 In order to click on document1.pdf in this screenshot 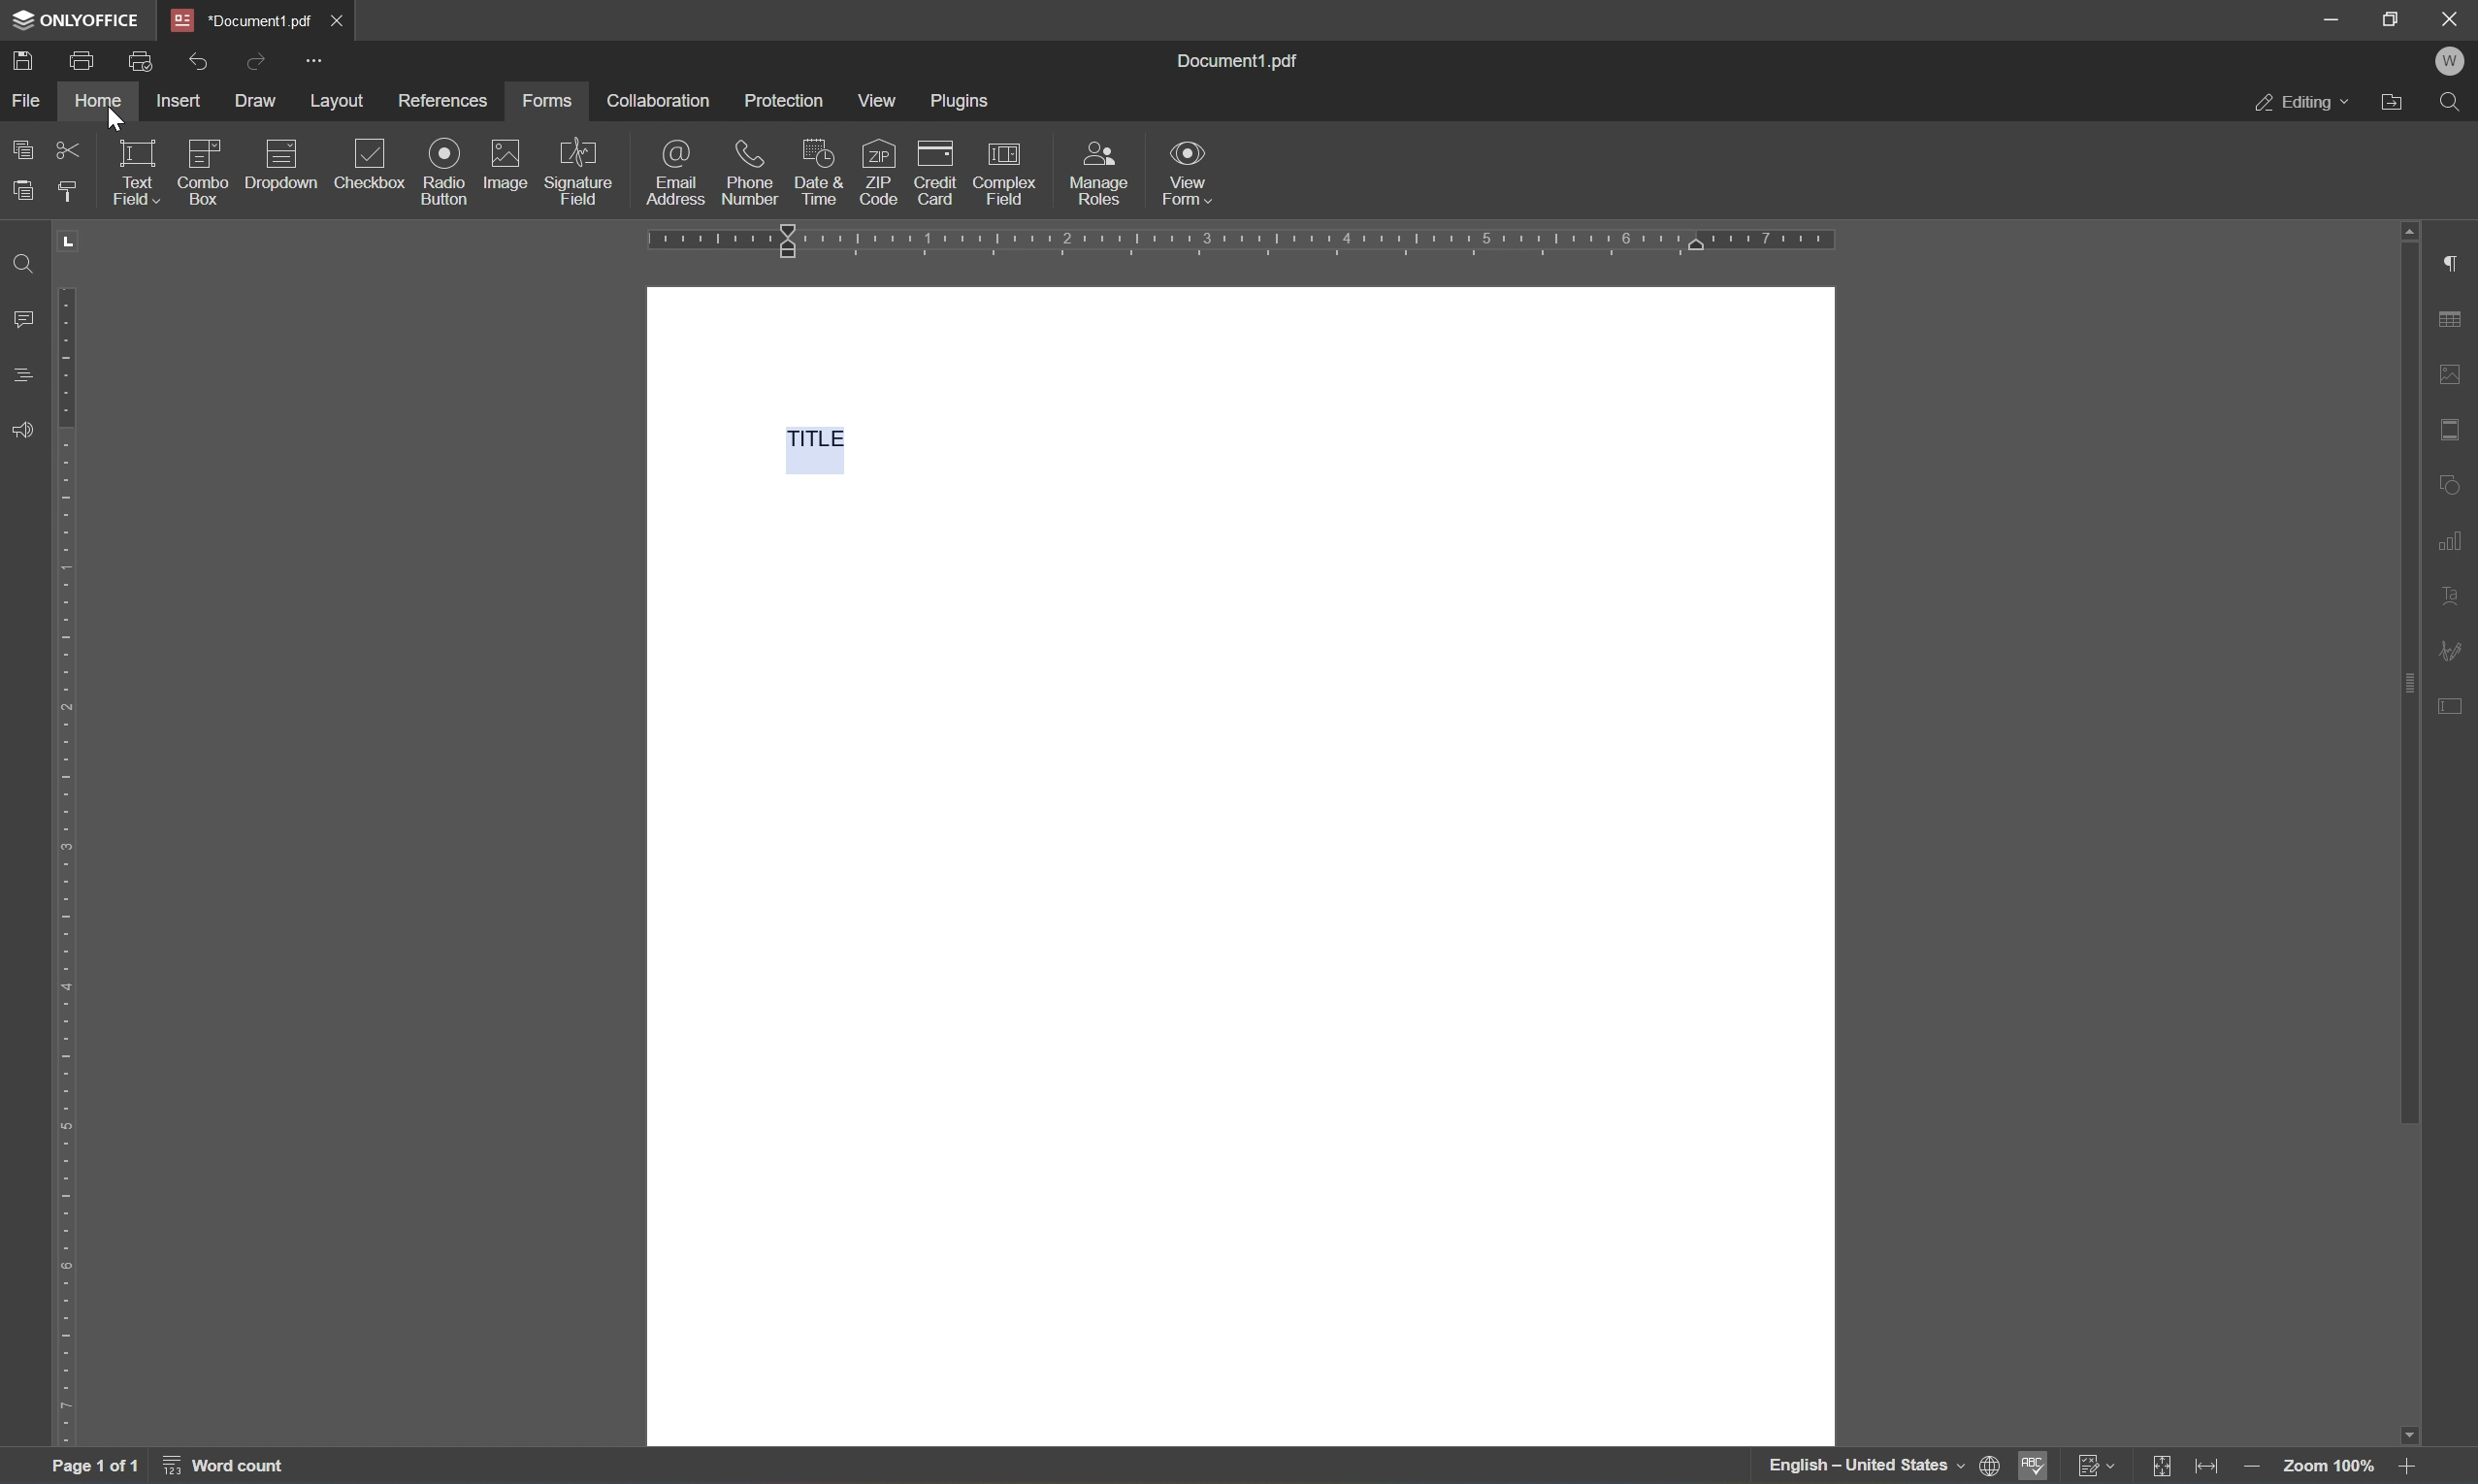, I will do `click(239, 21)`.